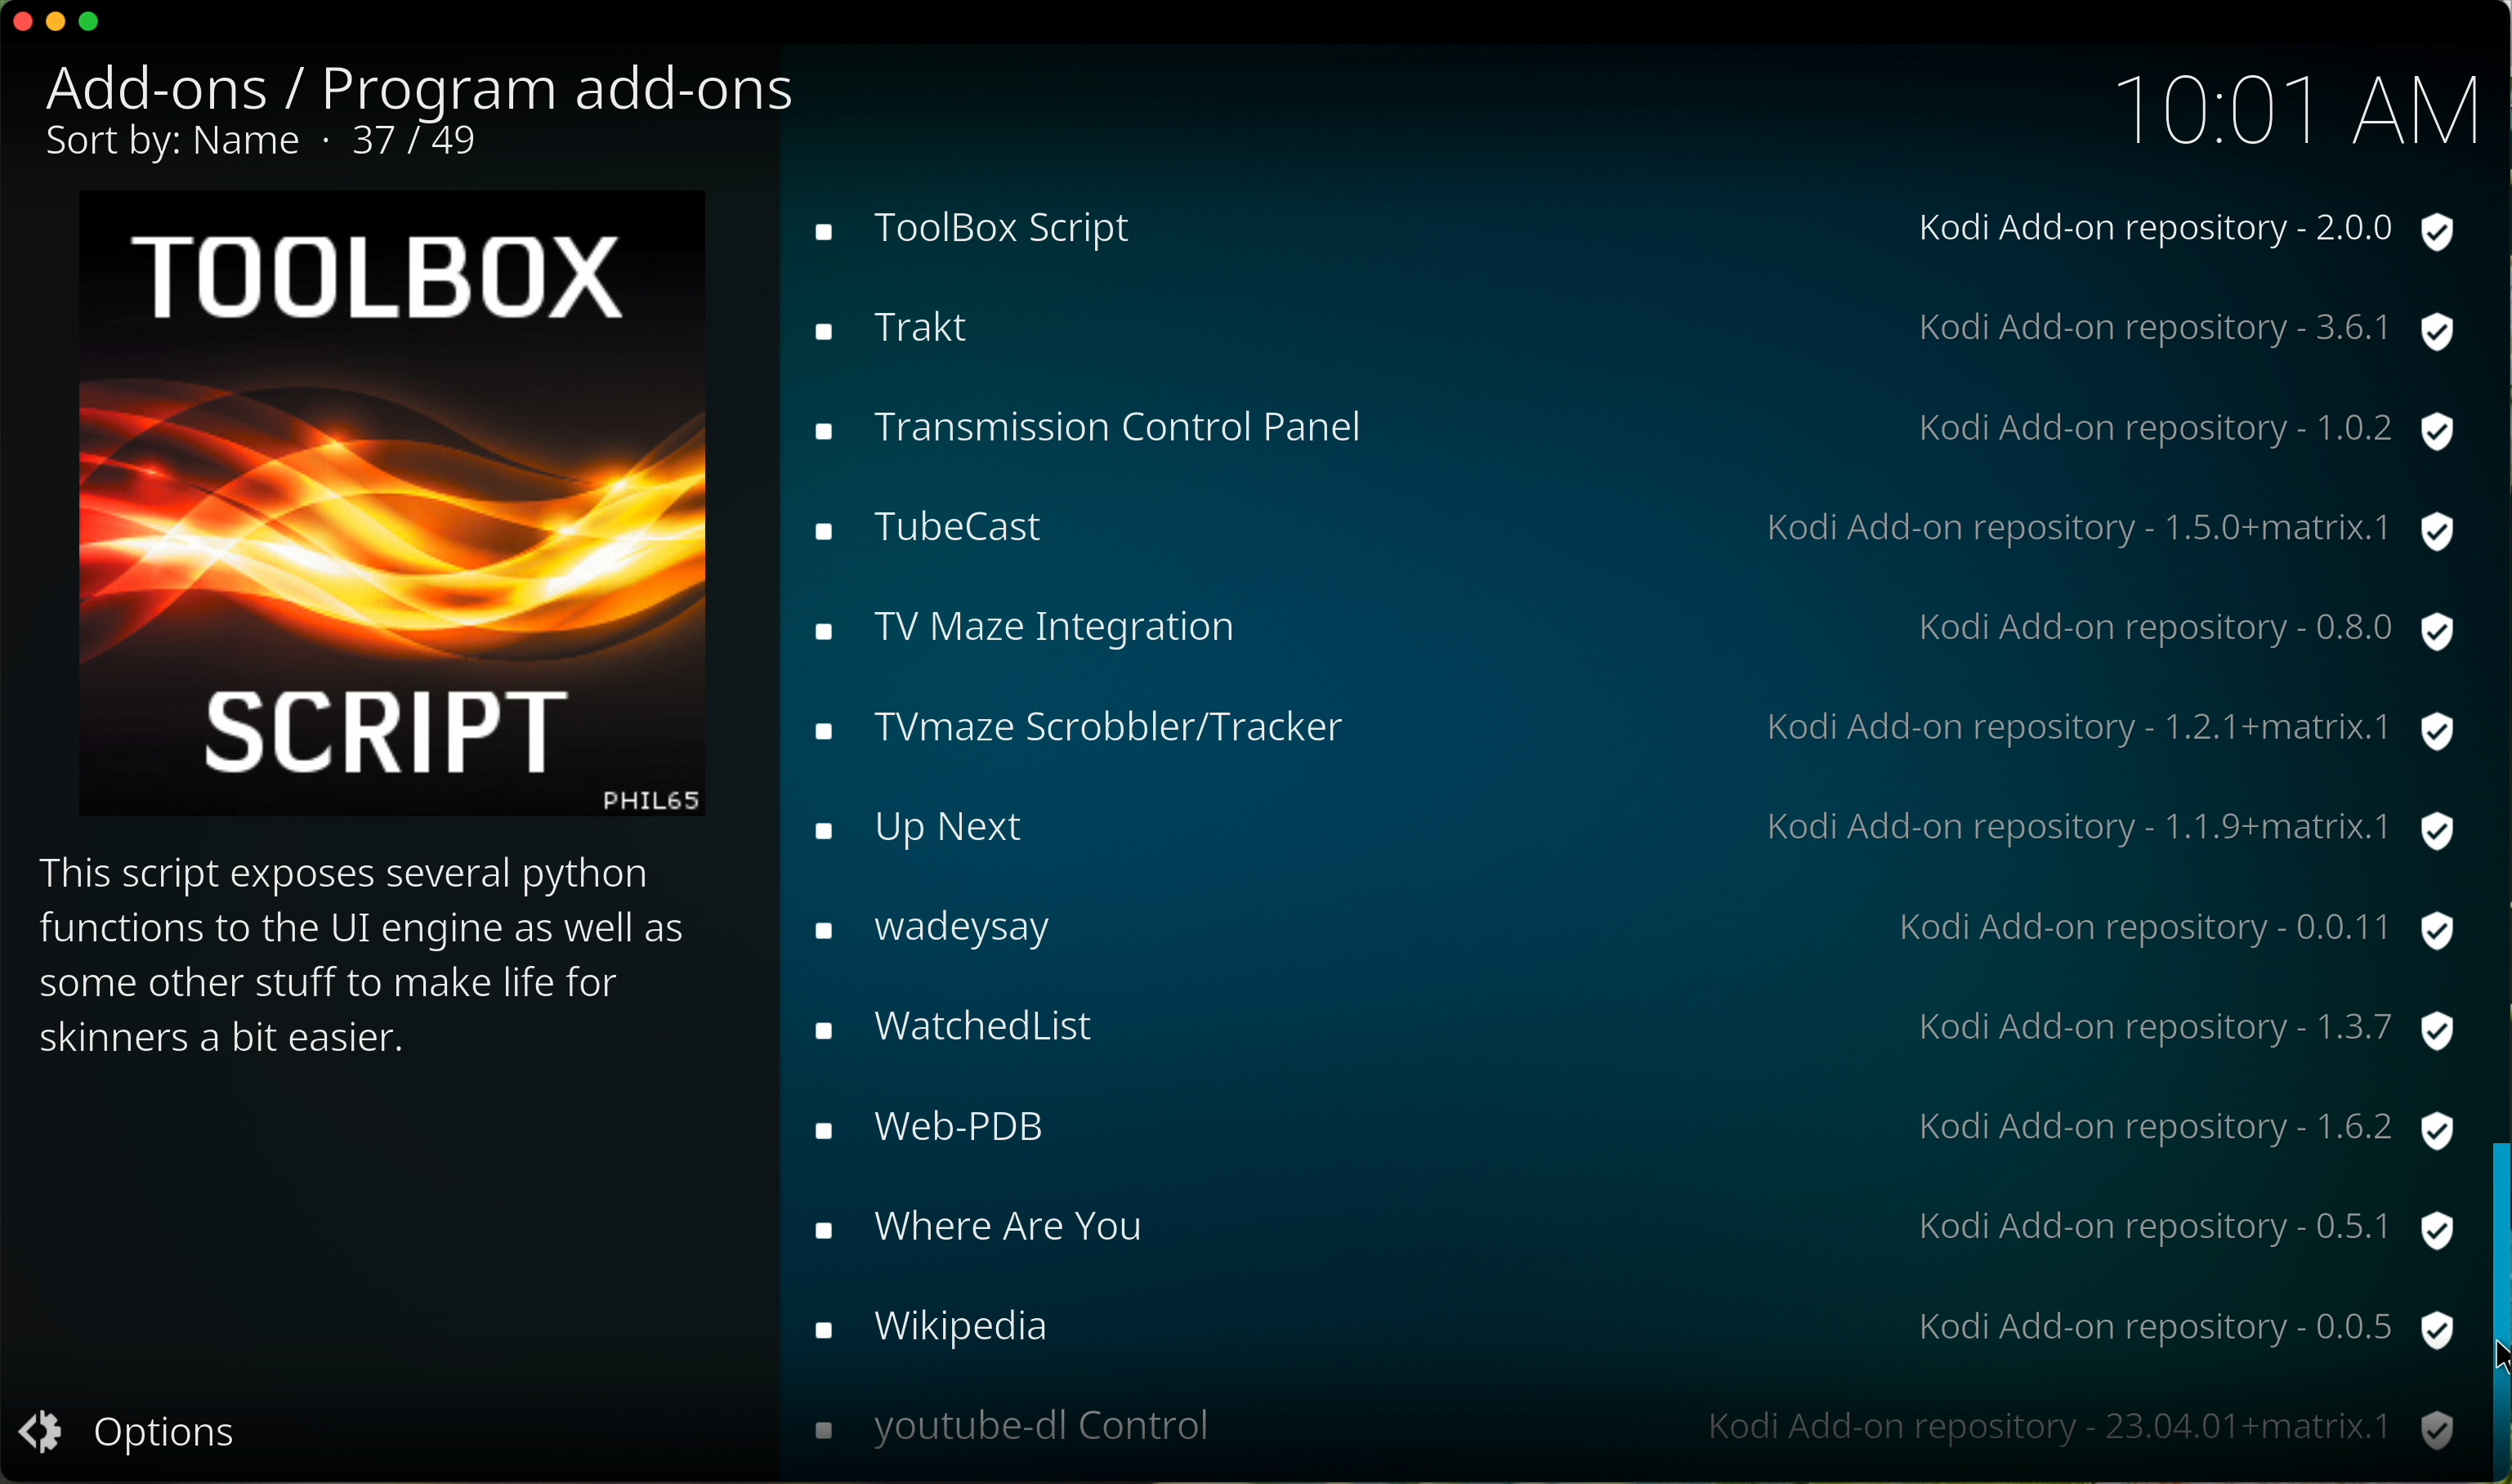  I want to click on maximize, so click(92, 25).